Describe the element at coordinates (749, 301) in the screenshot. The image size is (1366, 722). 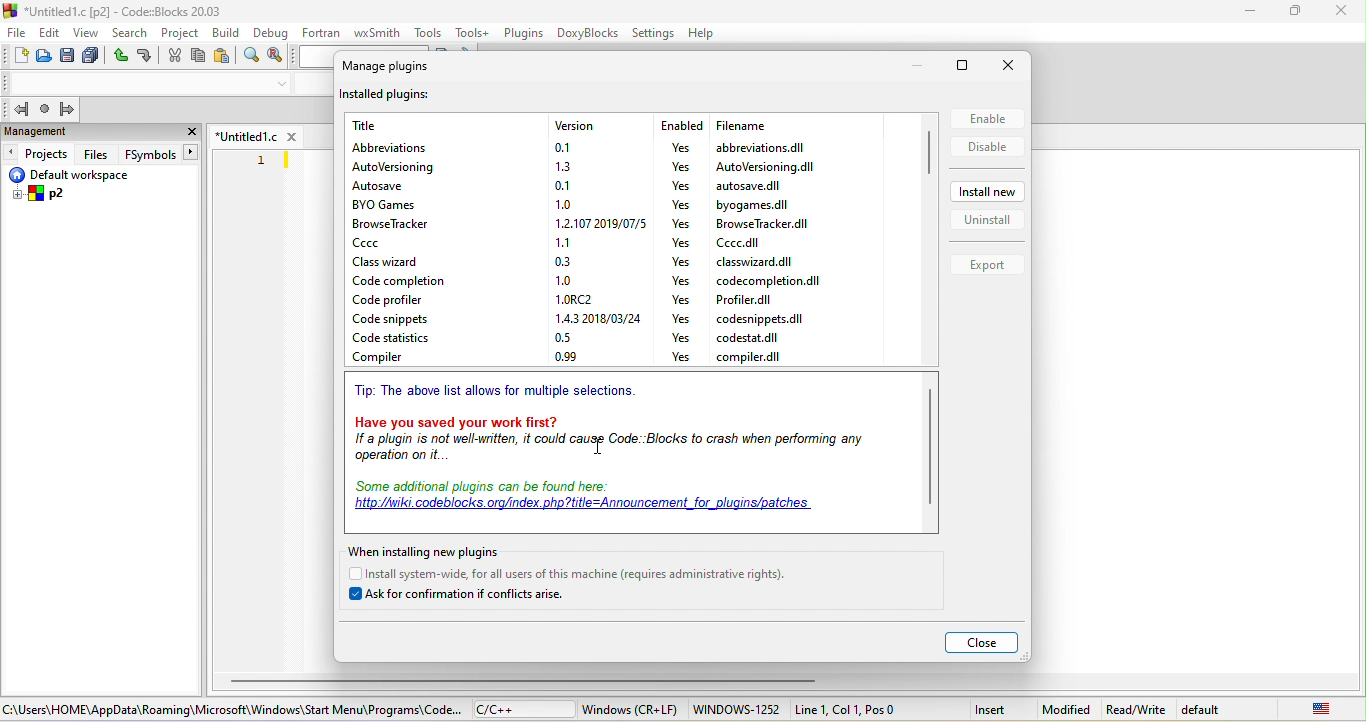
I see `profiler` at that location.